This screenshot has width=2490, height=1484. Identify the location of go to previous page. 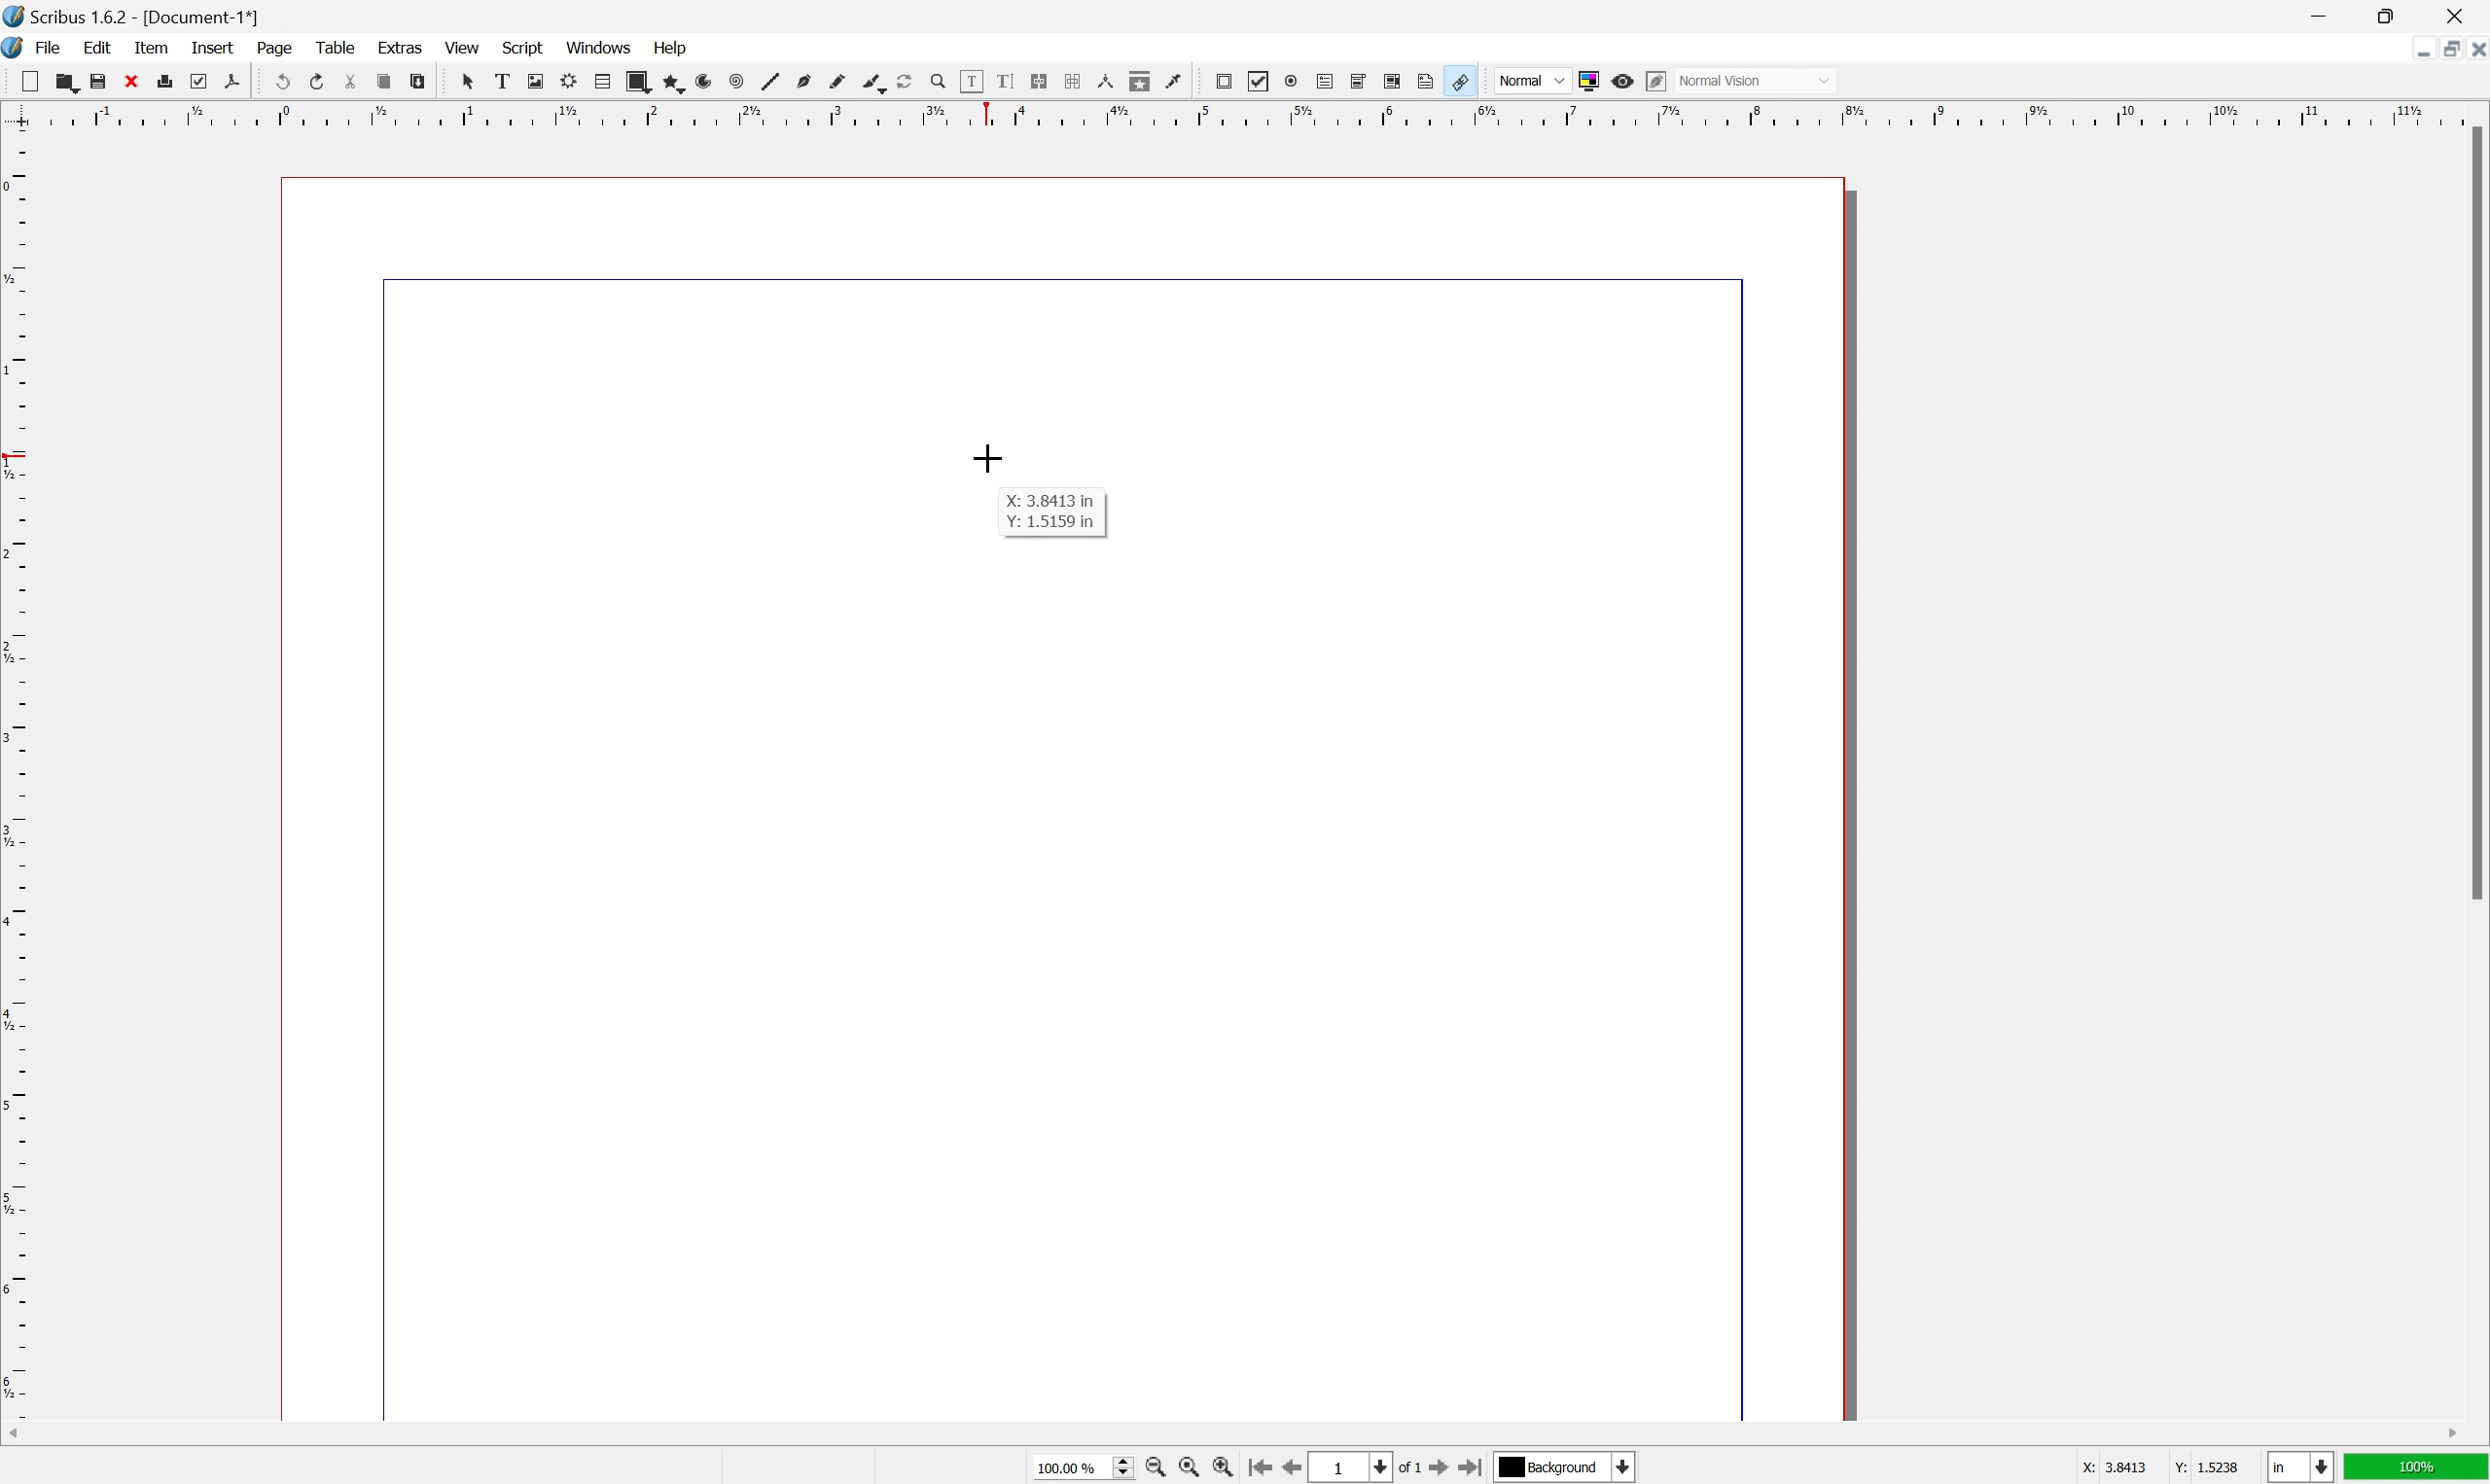
(1287, 1467).